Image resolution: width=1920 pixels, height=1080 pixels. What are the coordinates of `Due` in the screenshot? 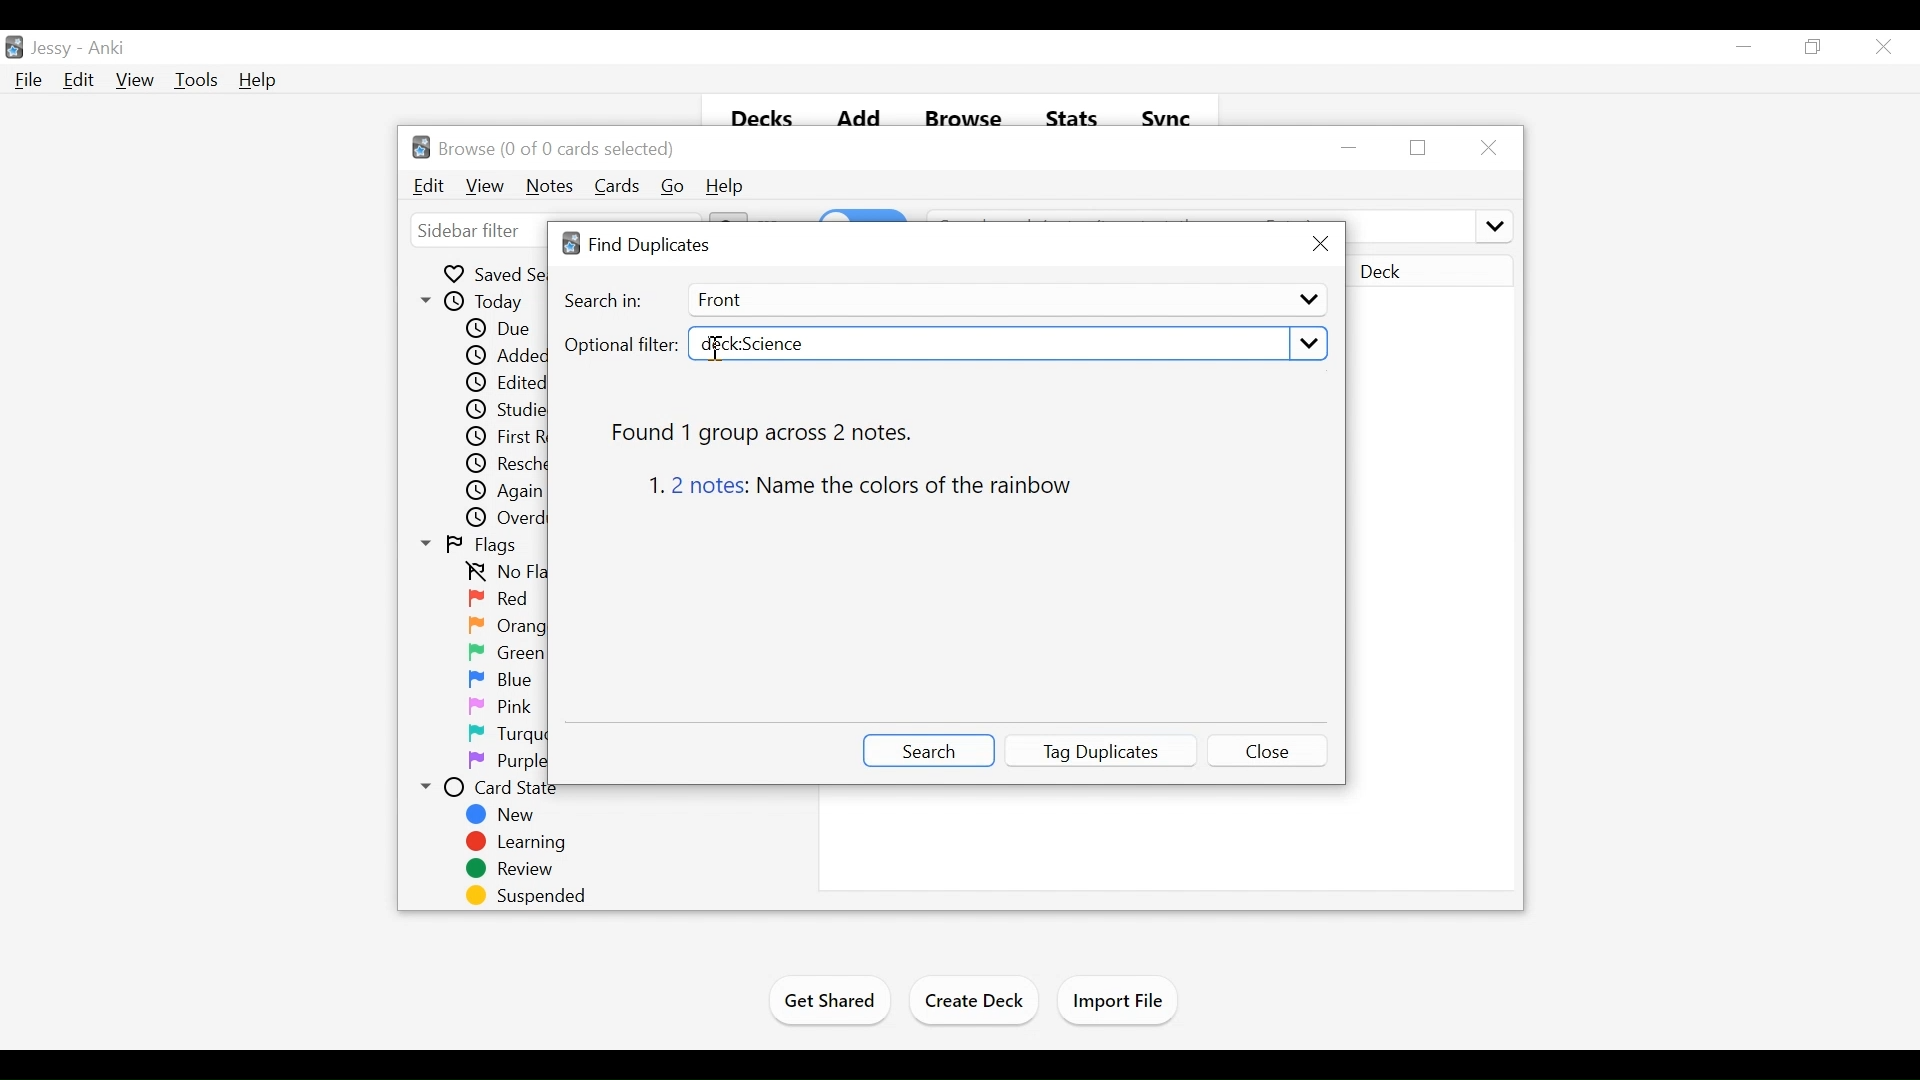 It's located at (496, 329).